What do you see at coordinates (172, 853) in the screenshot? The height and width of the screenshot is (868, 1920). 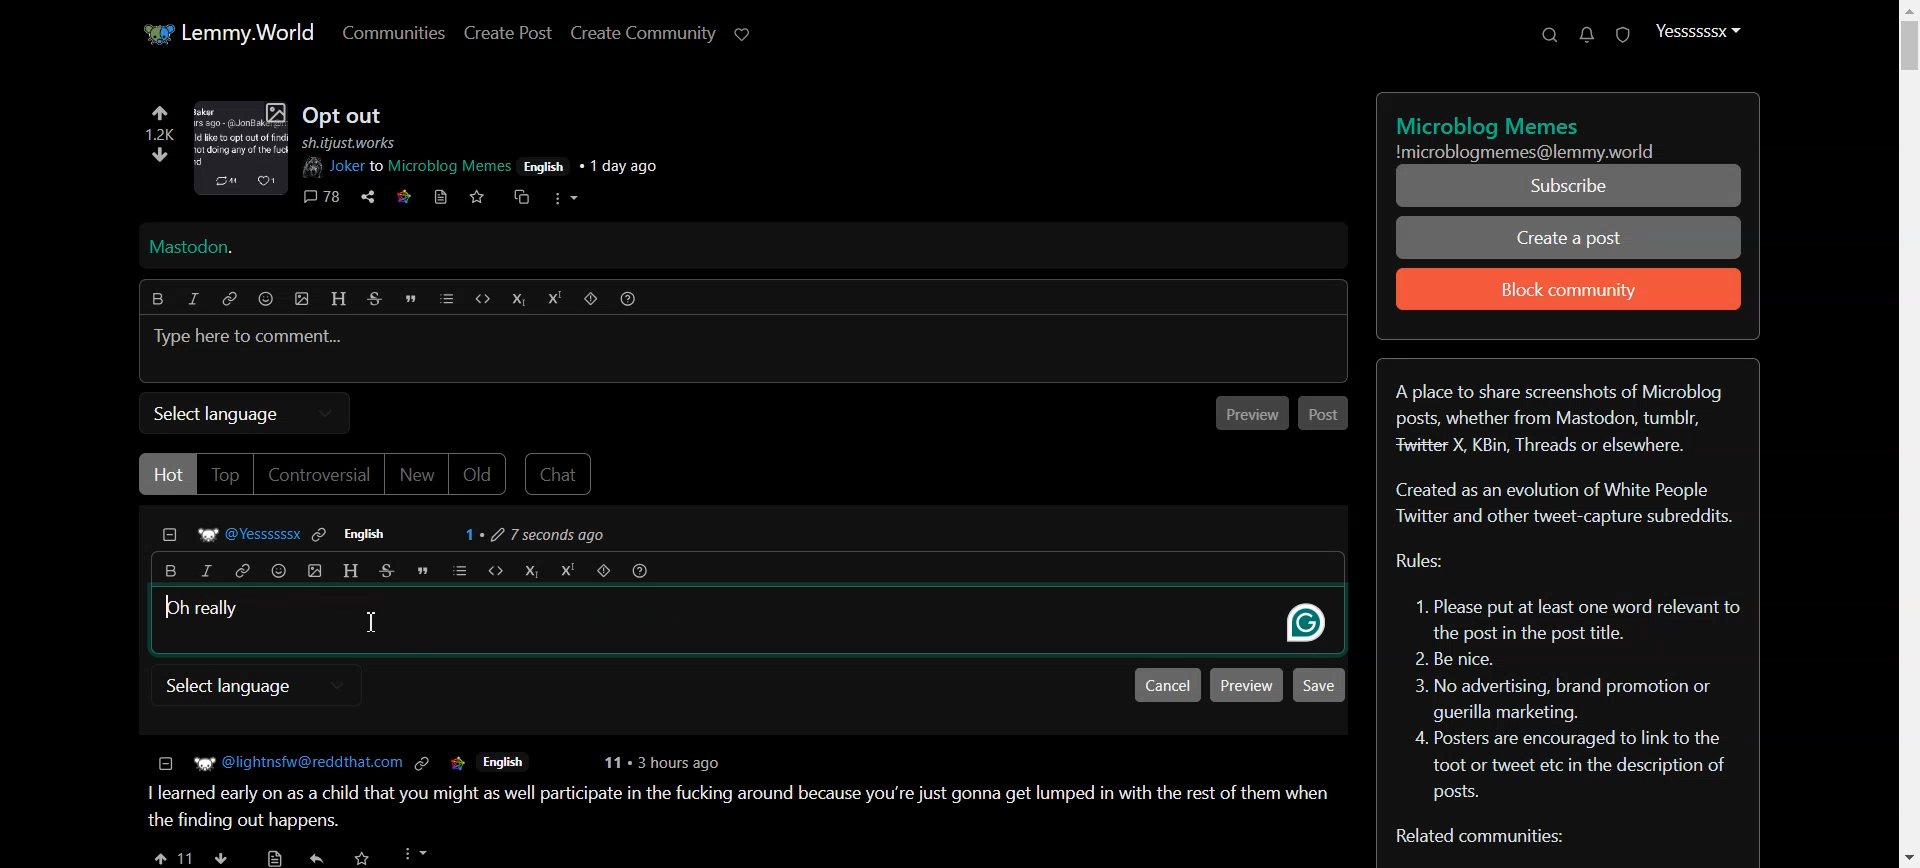 I see `upvote` at bounding box center [172, 853].